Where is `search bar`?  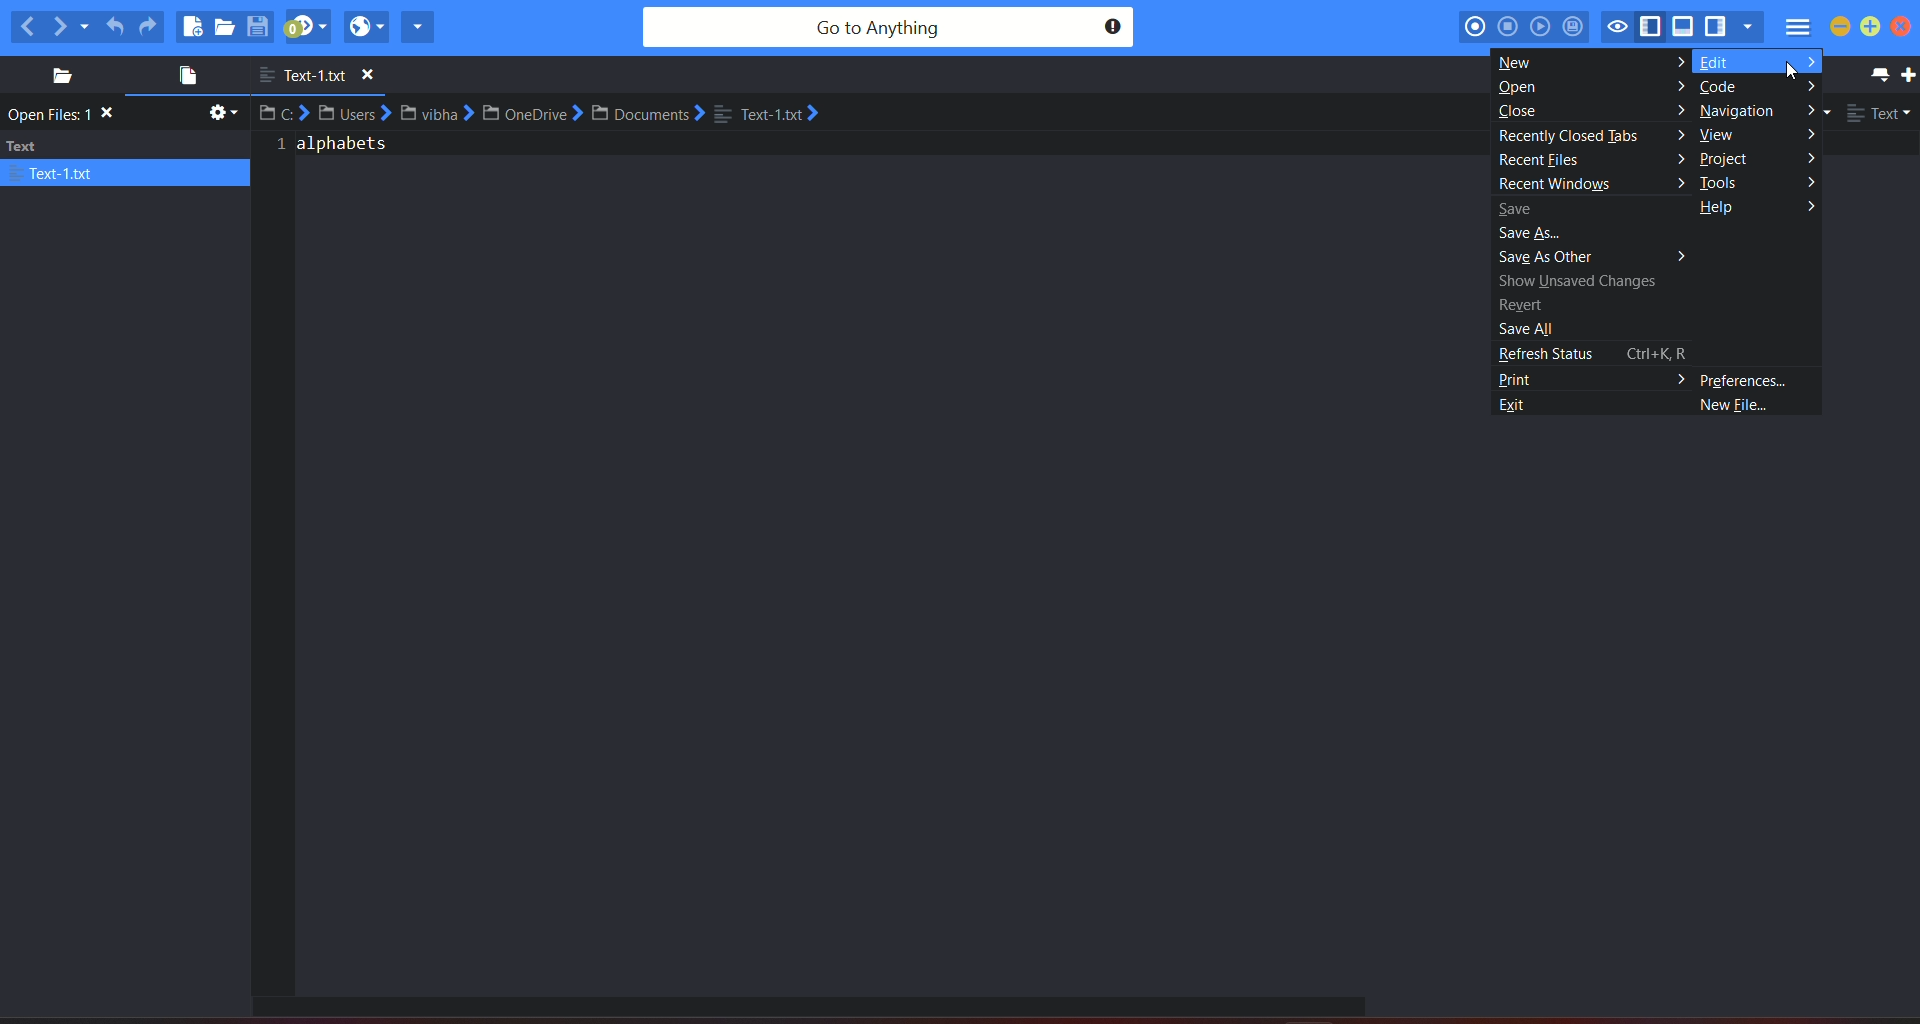 search bar is located at coordinates (887, 28).